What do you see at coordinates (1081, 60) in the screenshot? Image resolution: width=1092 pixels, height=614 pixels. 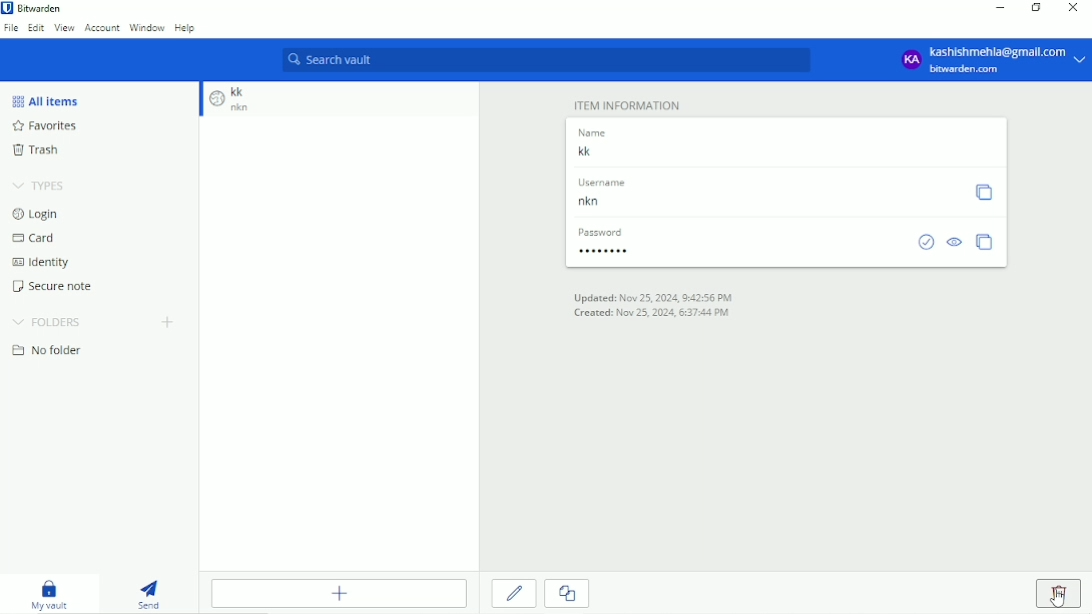 I see `more` at bounding box center [1081, 60].